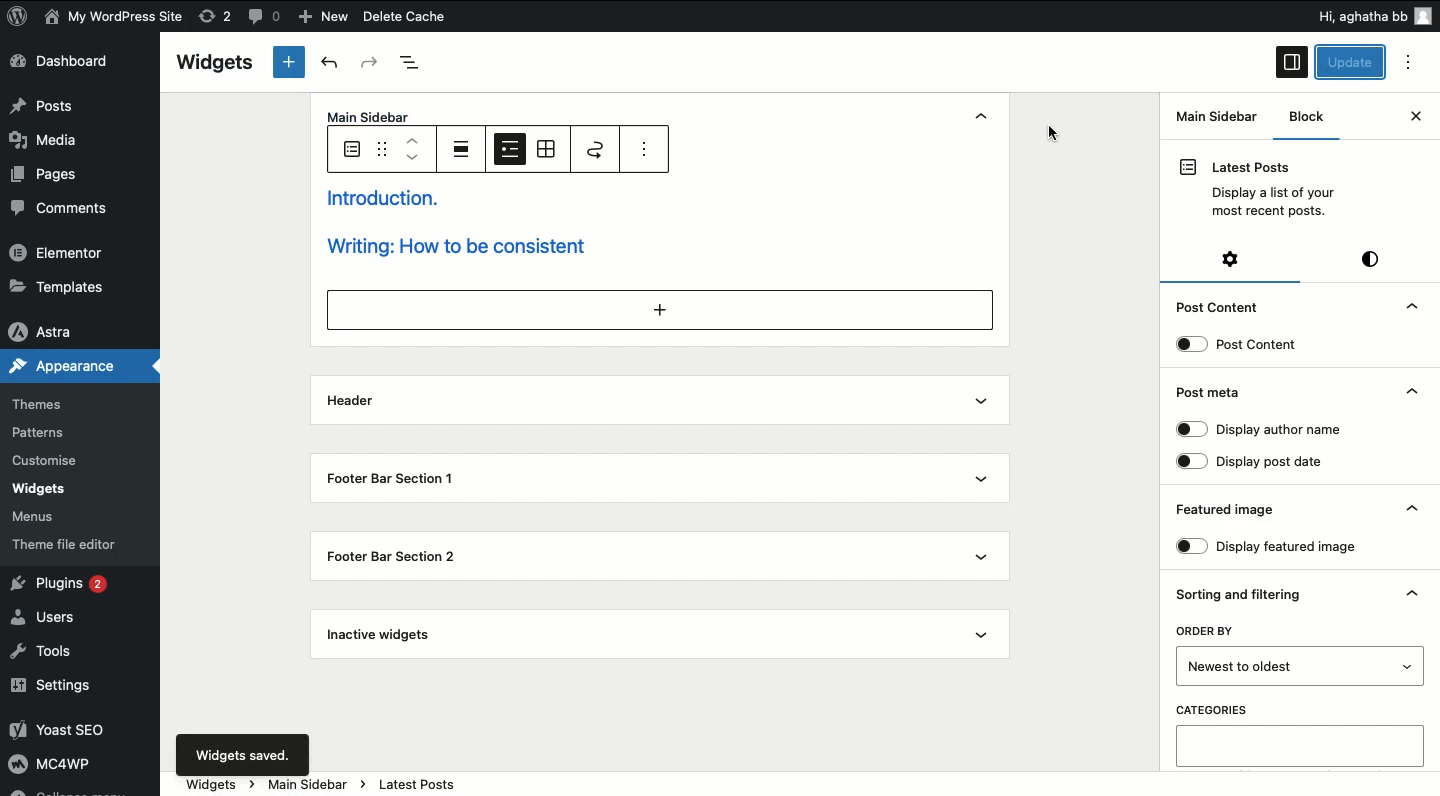 This screenshot has height=796, width=1440. What do you see at coordinates (1232, 344) in the screenshot?
I see `Post content` at bounding box center [1232, 344].